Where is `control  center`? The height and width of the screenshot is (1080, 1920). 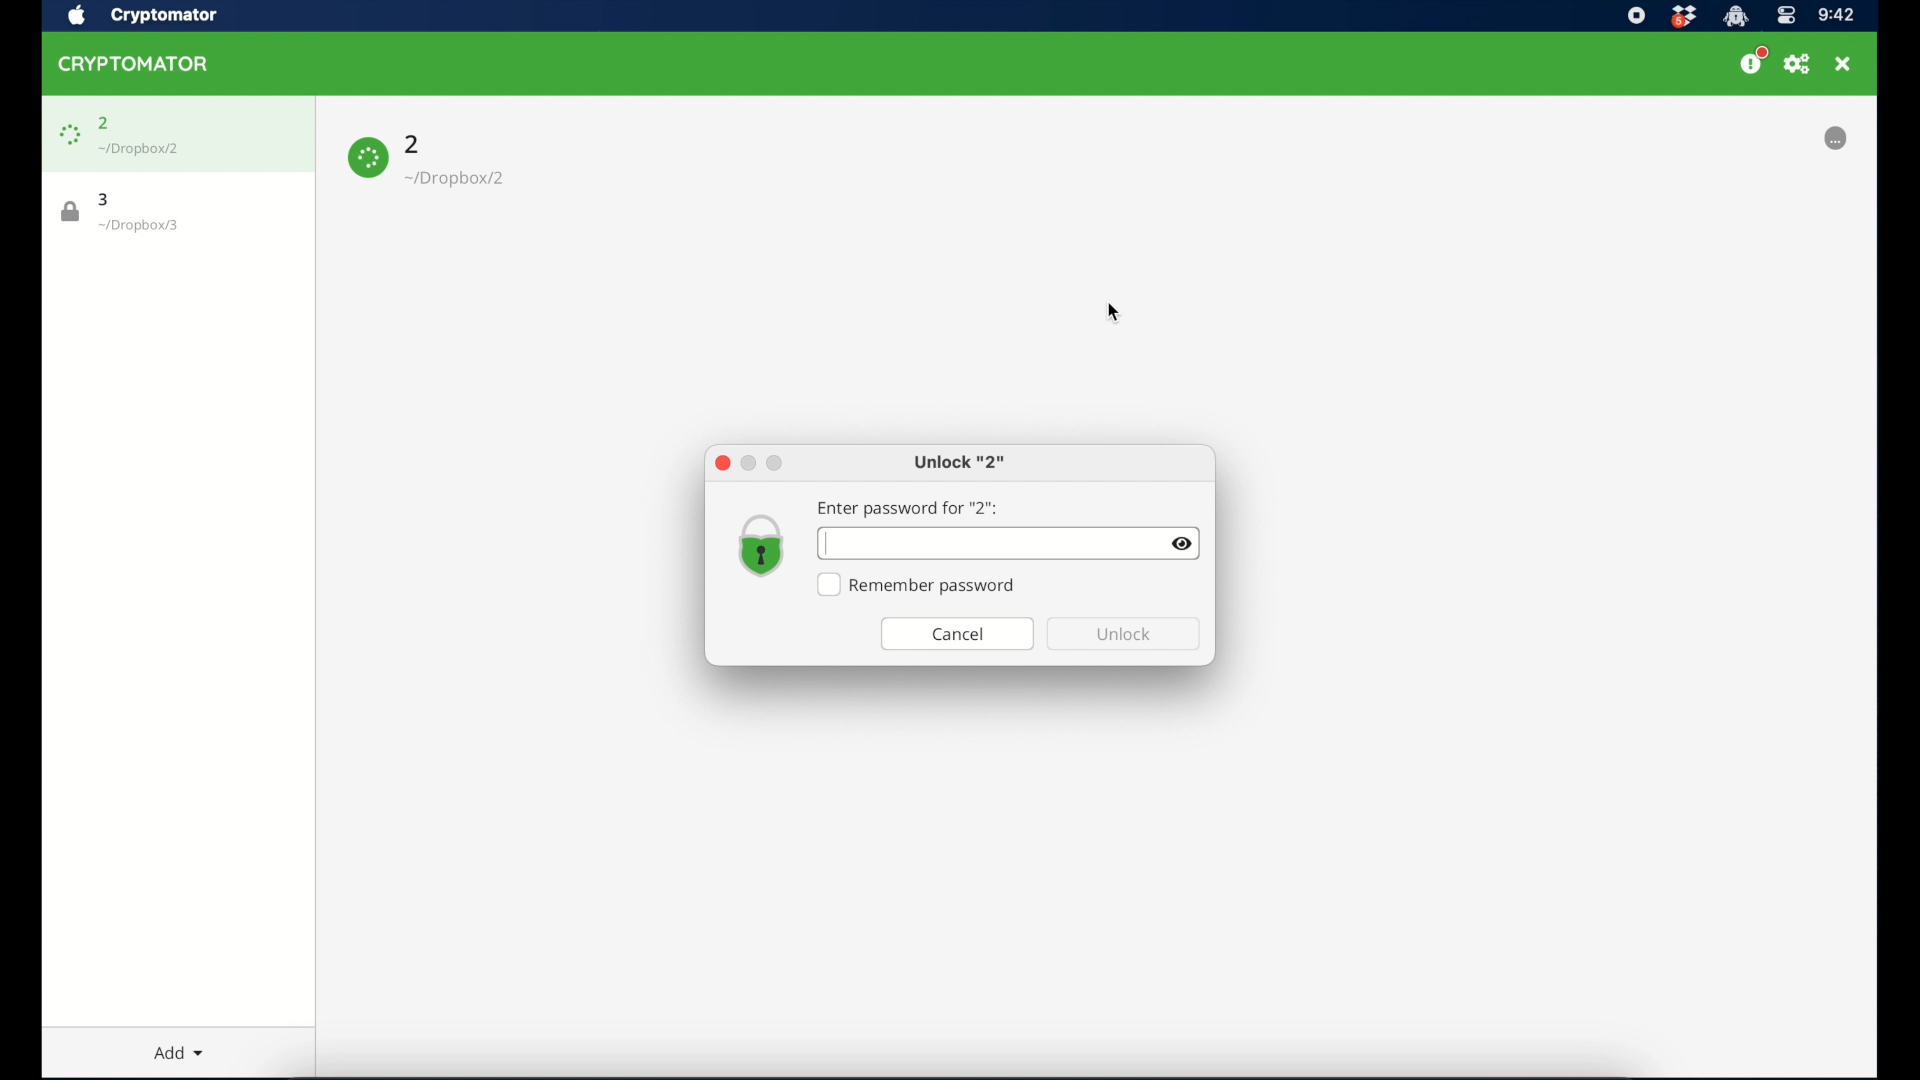
control  center is located at coordinates (1785, 16).